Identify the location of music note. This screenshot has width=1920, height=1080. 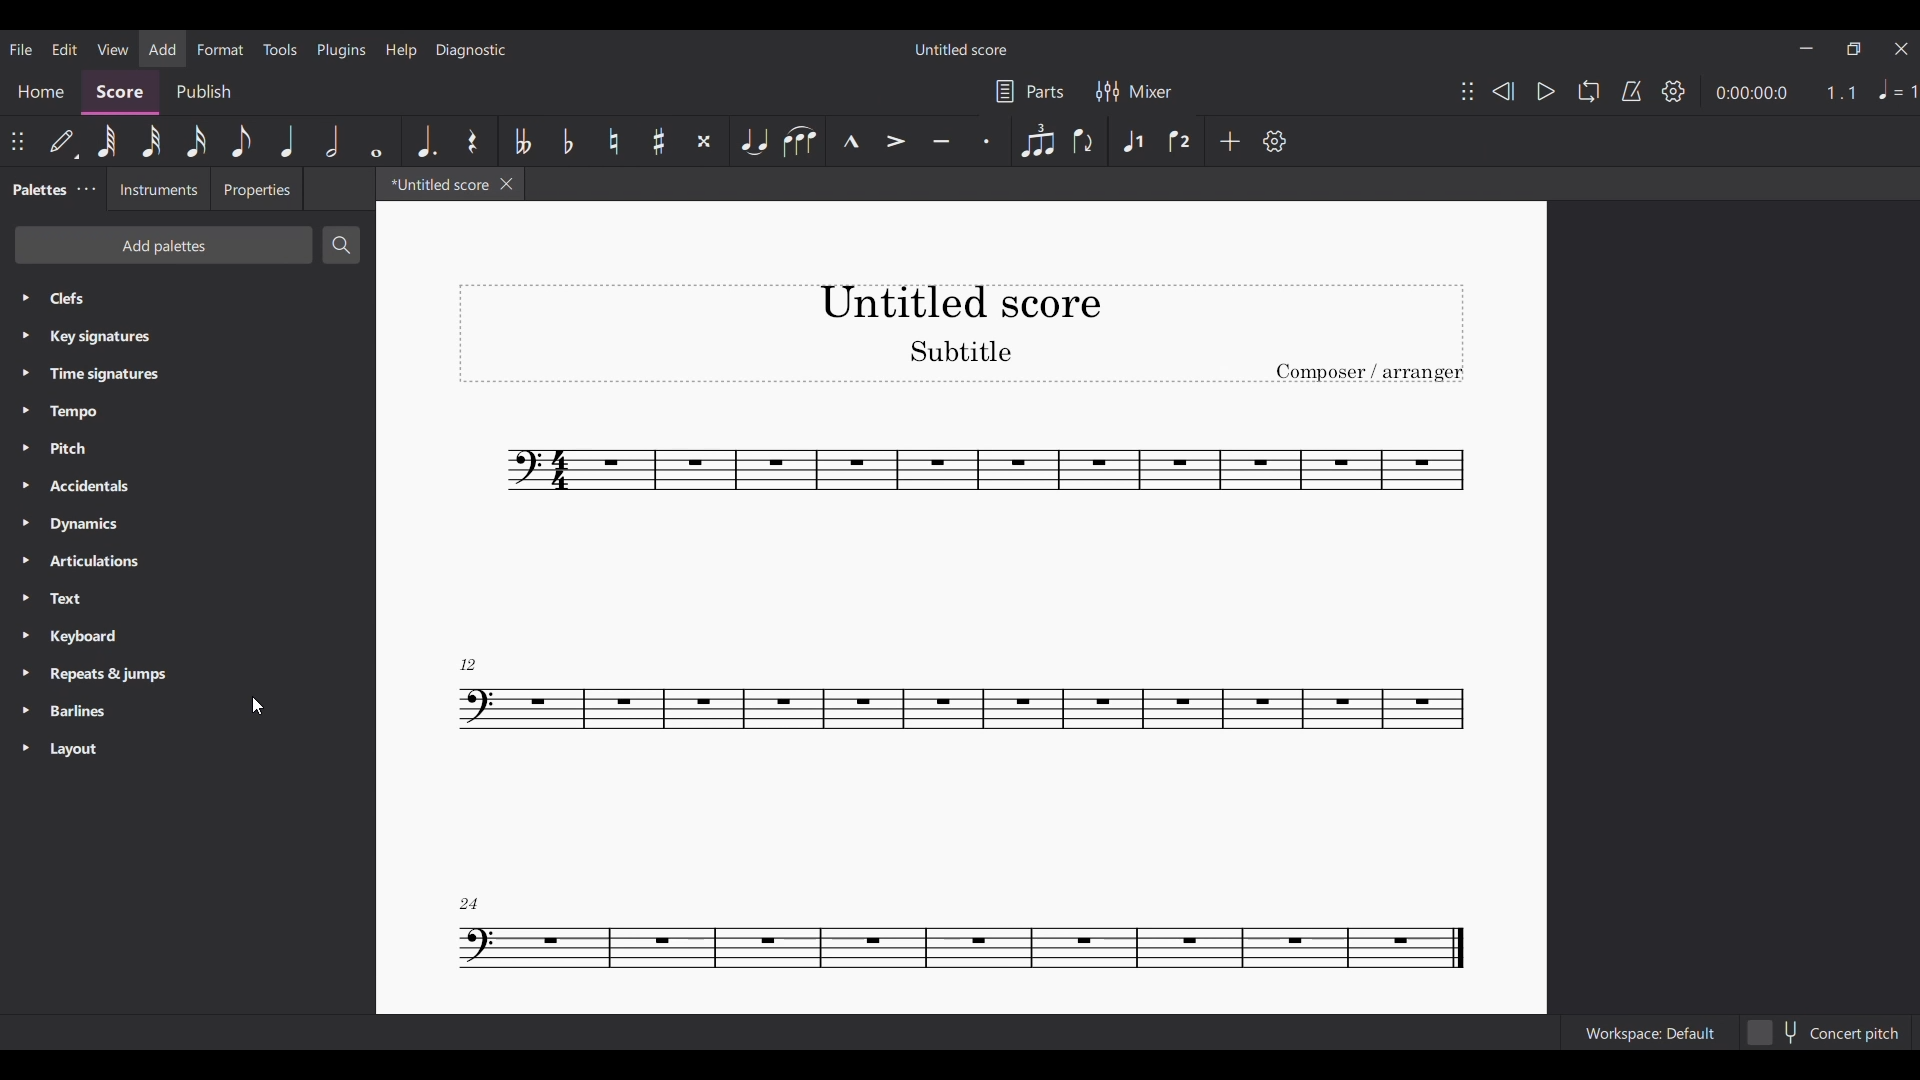
(969, 940).